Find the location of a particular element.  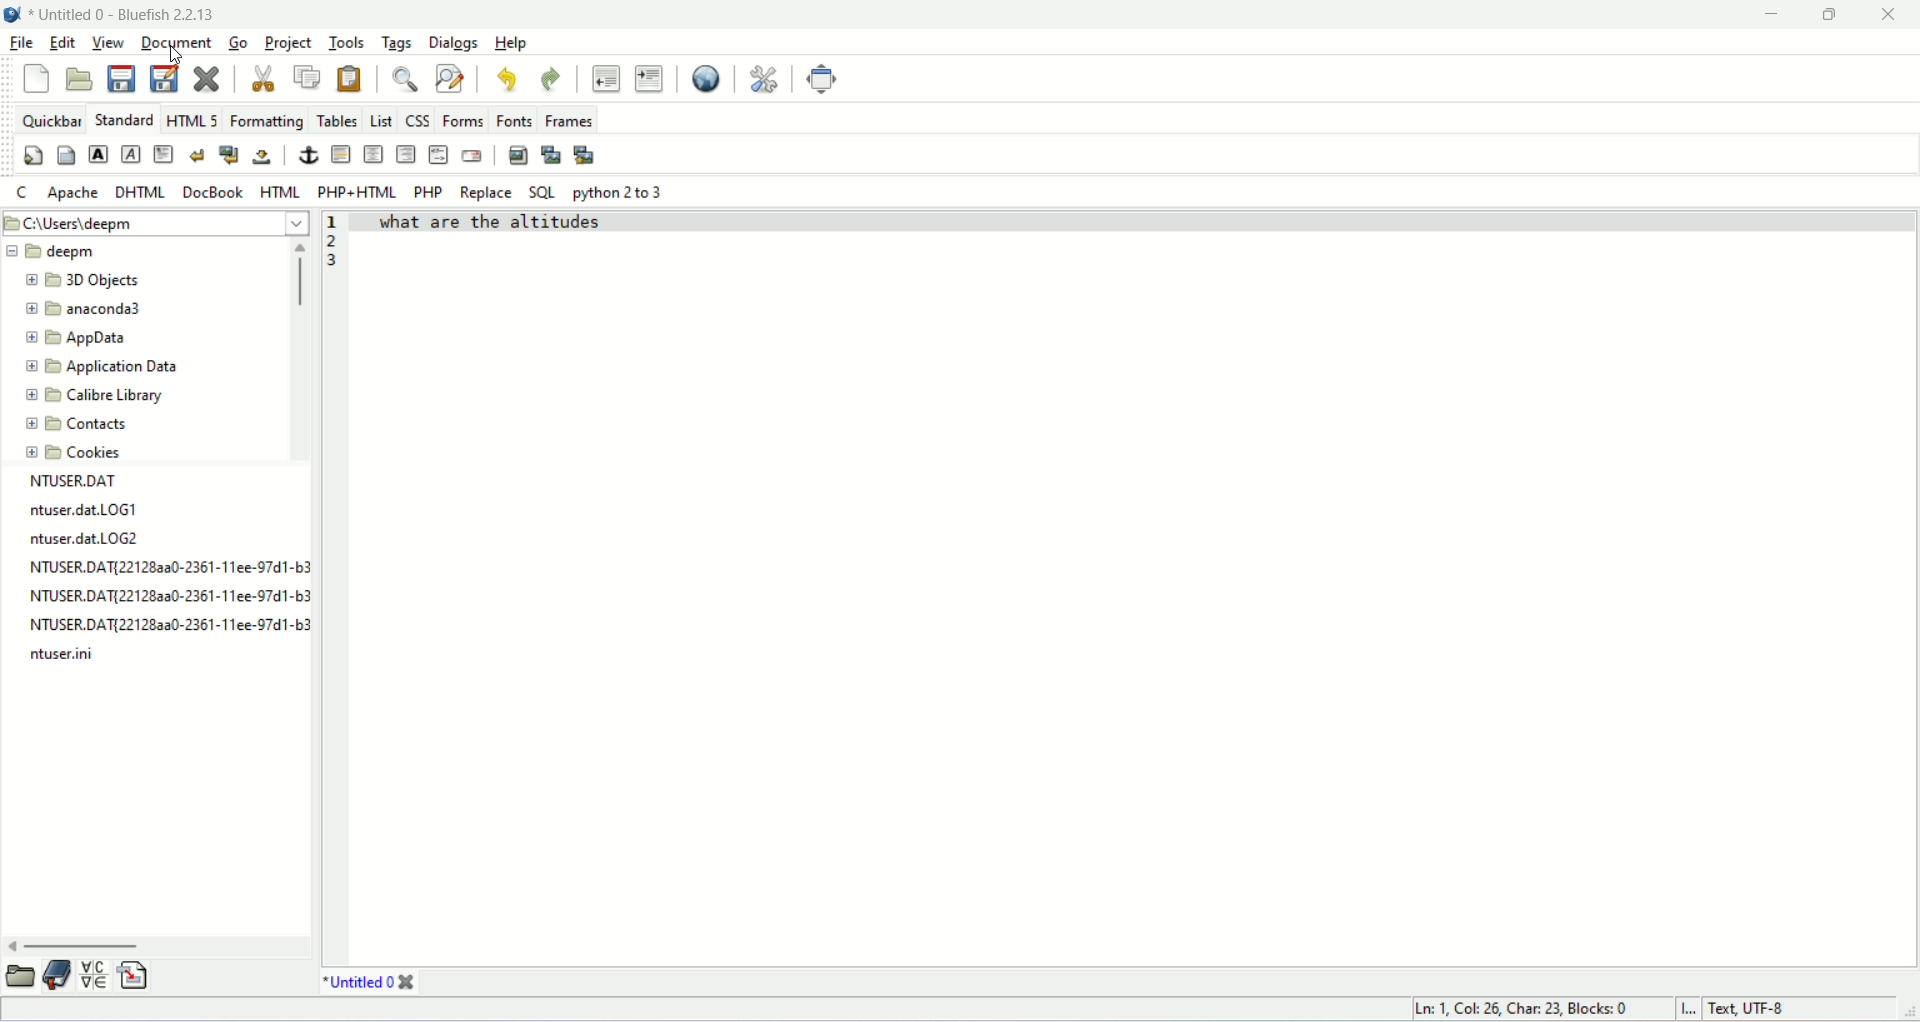

text is located at coordinates (165, 569).